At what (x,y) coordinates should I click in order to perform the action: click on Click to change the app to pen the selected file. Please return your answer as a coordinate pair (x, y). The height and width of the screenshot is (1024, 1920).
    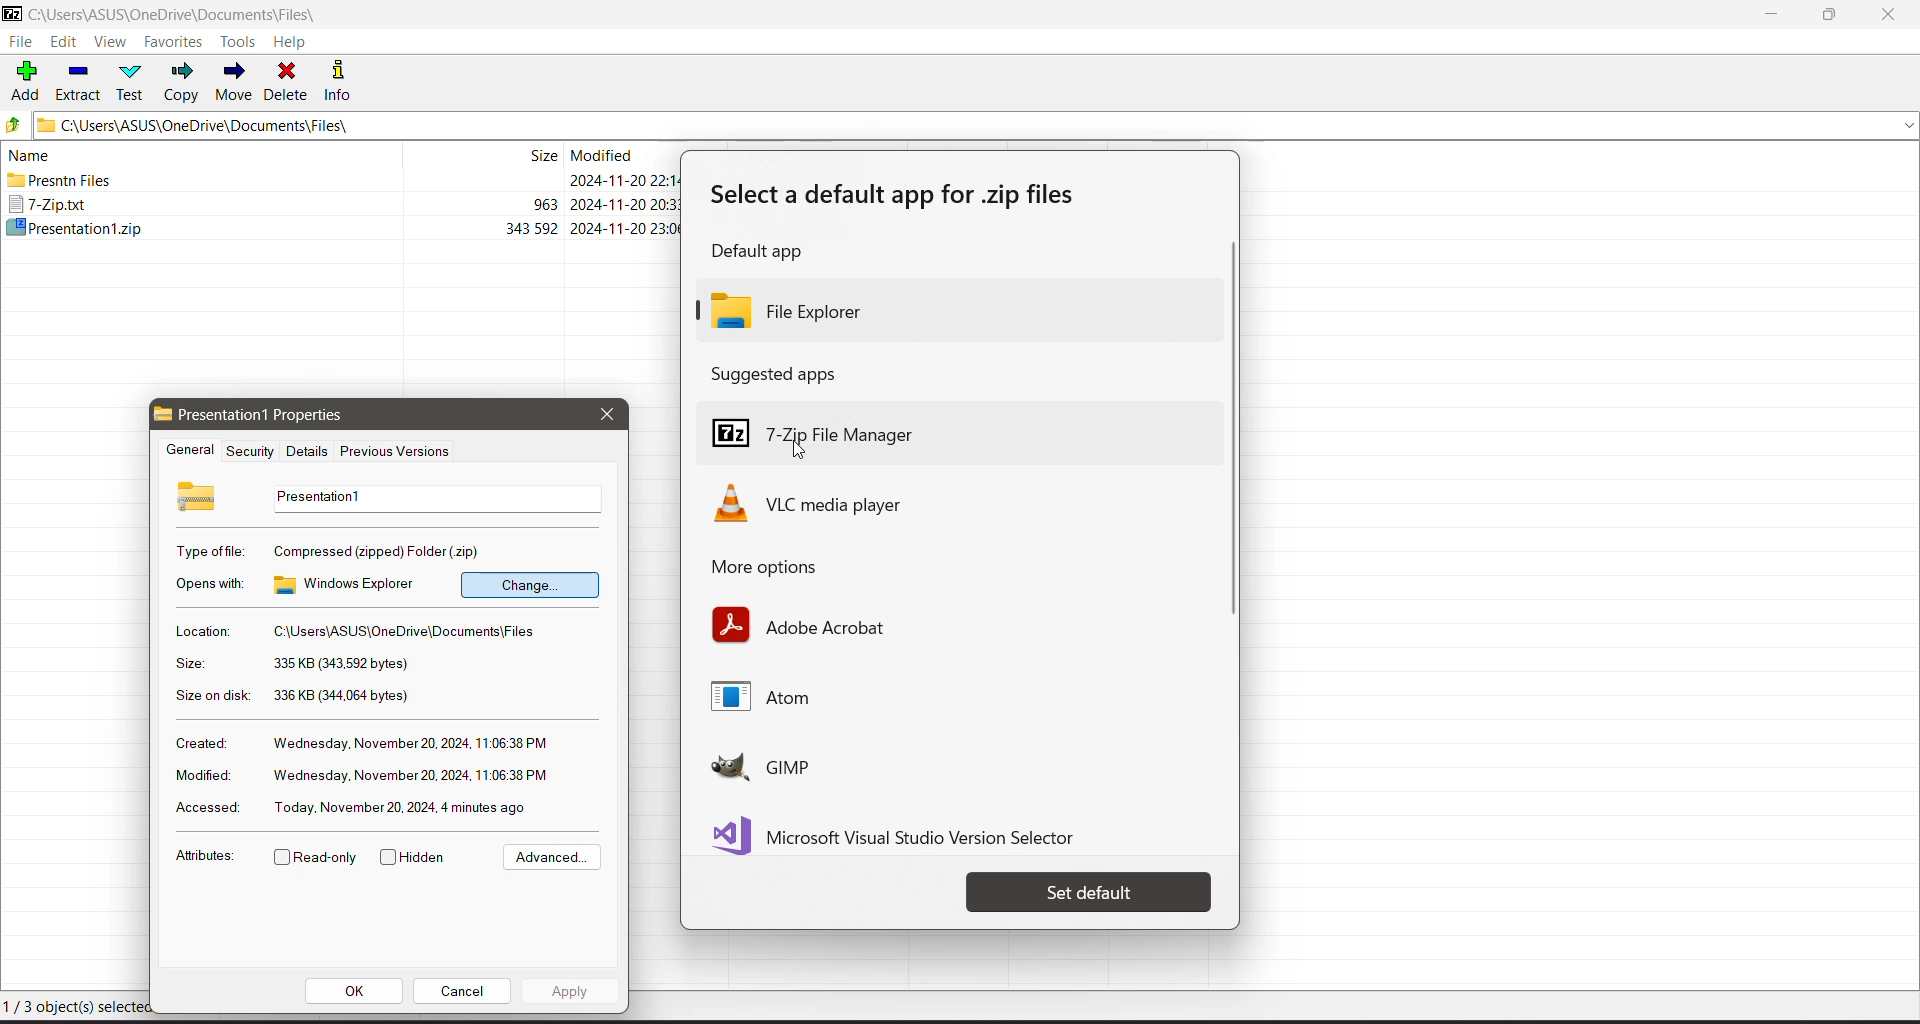
    Looking at the image, I should click on (530, 584).